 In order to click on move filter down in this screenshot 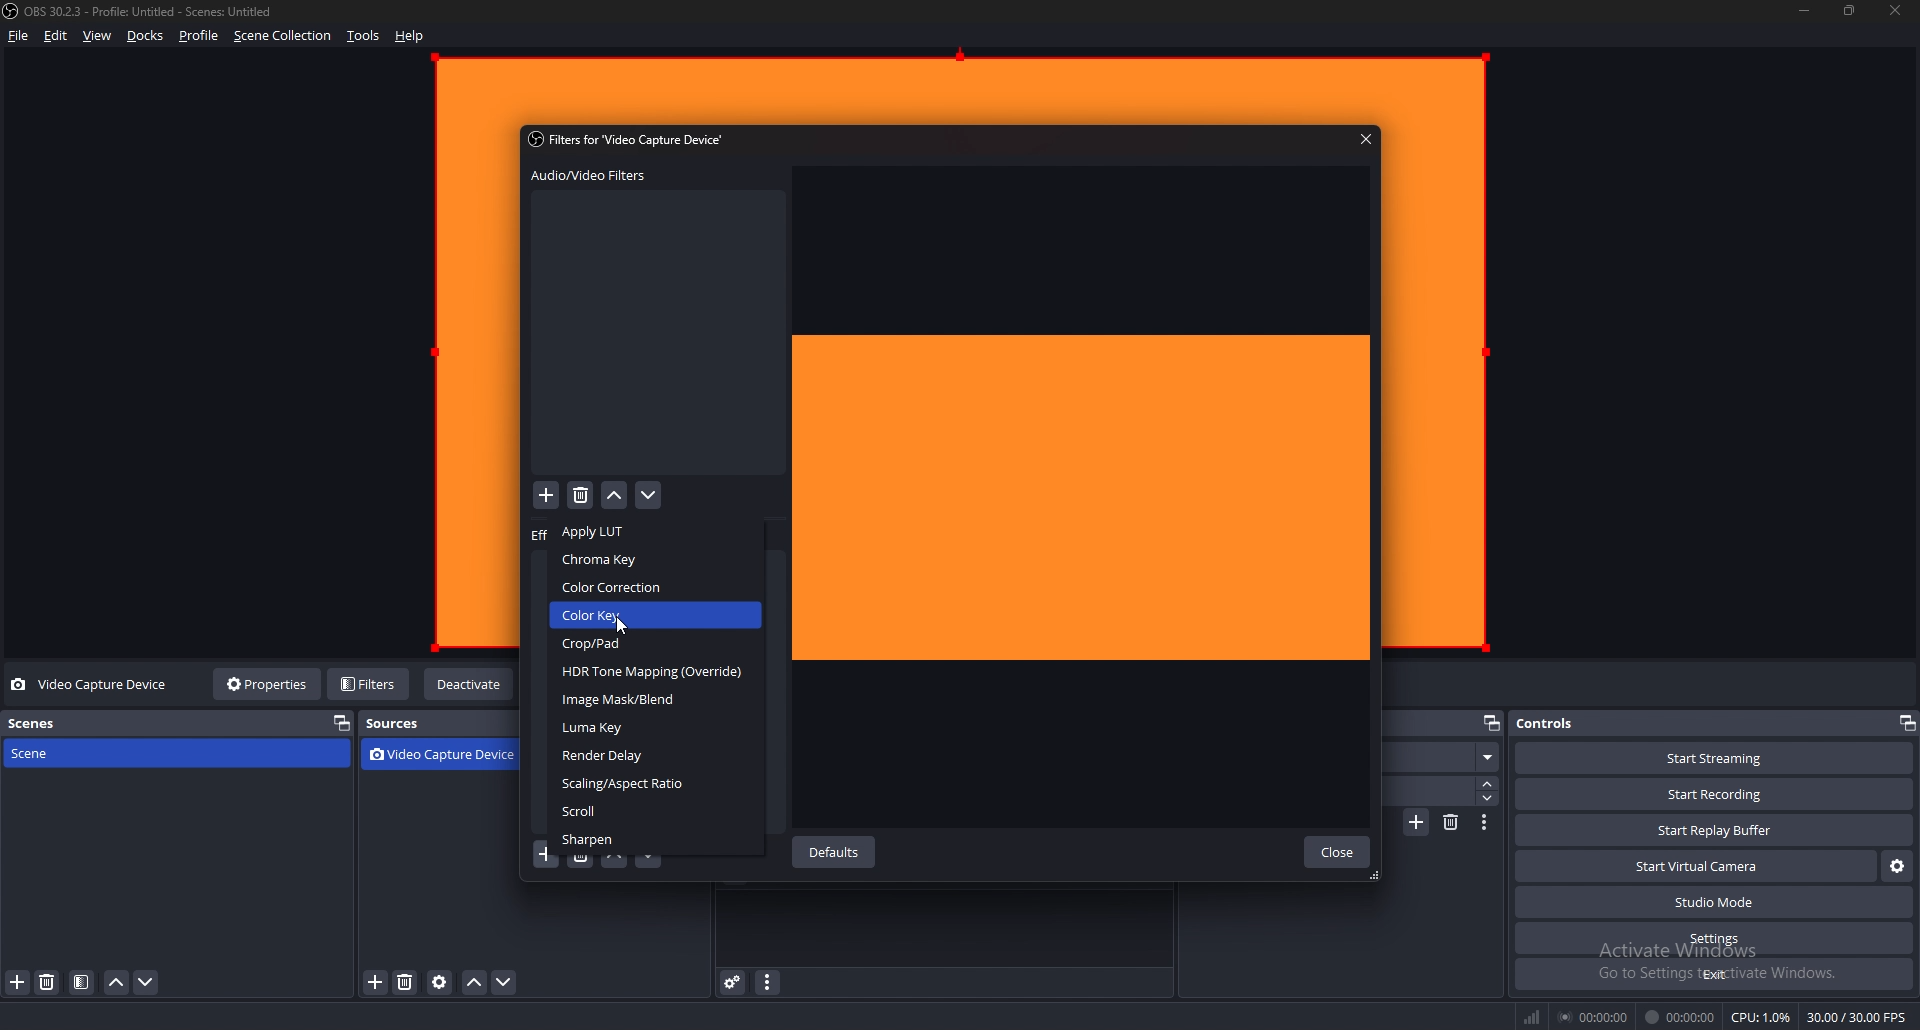, I will do `click(649, 496)`.